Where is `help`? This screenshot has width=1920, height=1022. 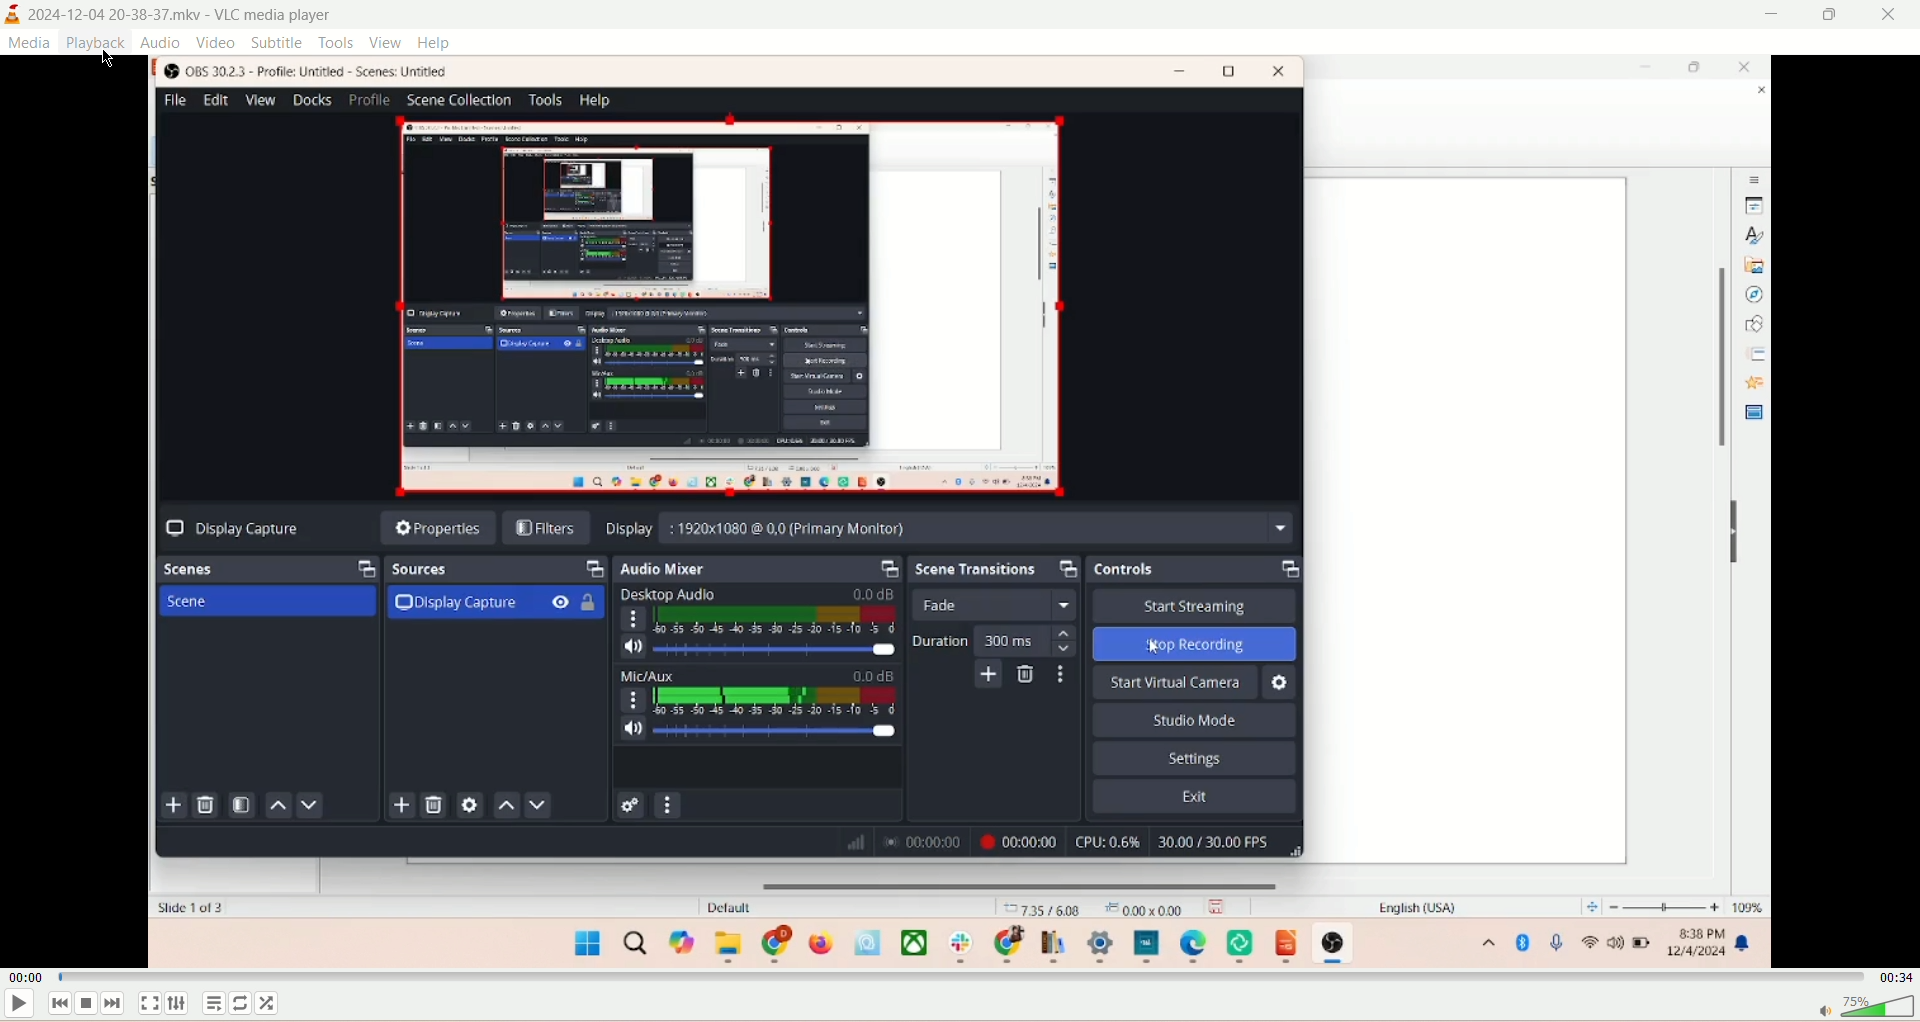 help is located at coordinates (435, 43).